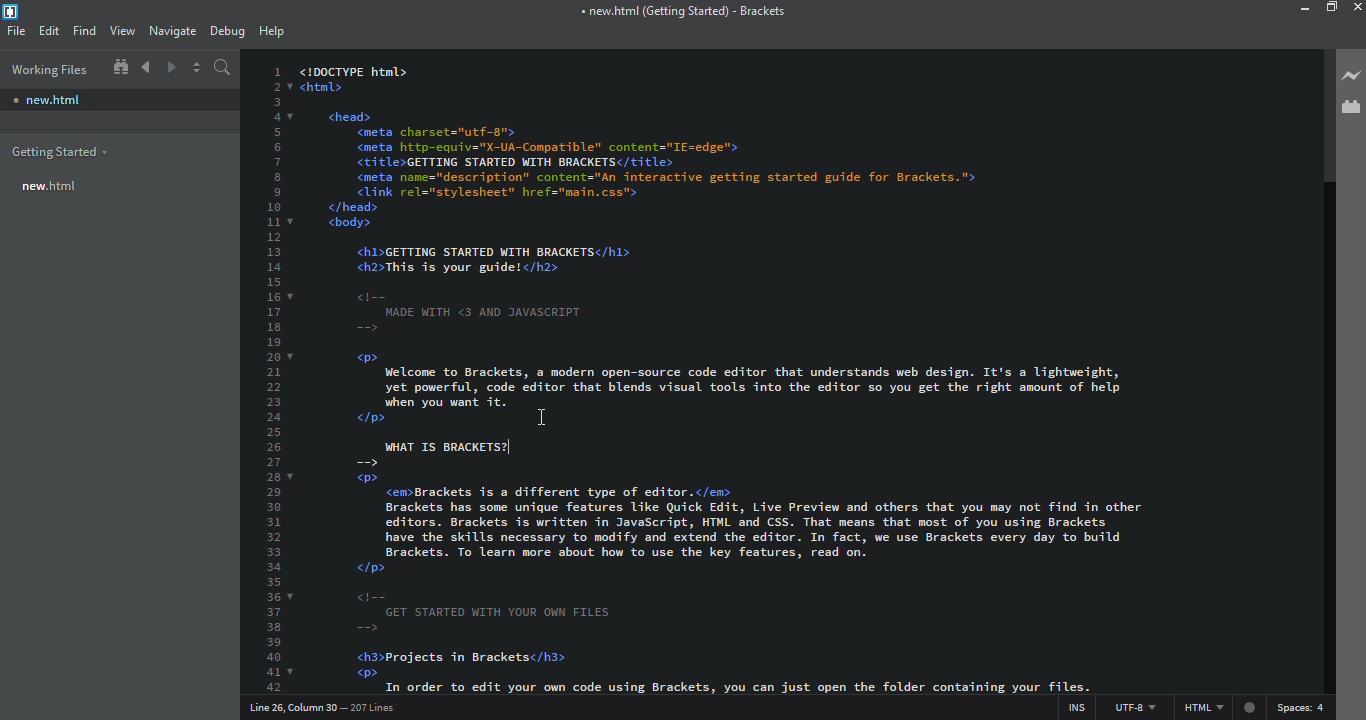 The height and width of the screenshot is (720, 1366). What do you see at coordinates (1306, 9) in the screenshot?
I see `minimize` at bounding box center [1306, 9].